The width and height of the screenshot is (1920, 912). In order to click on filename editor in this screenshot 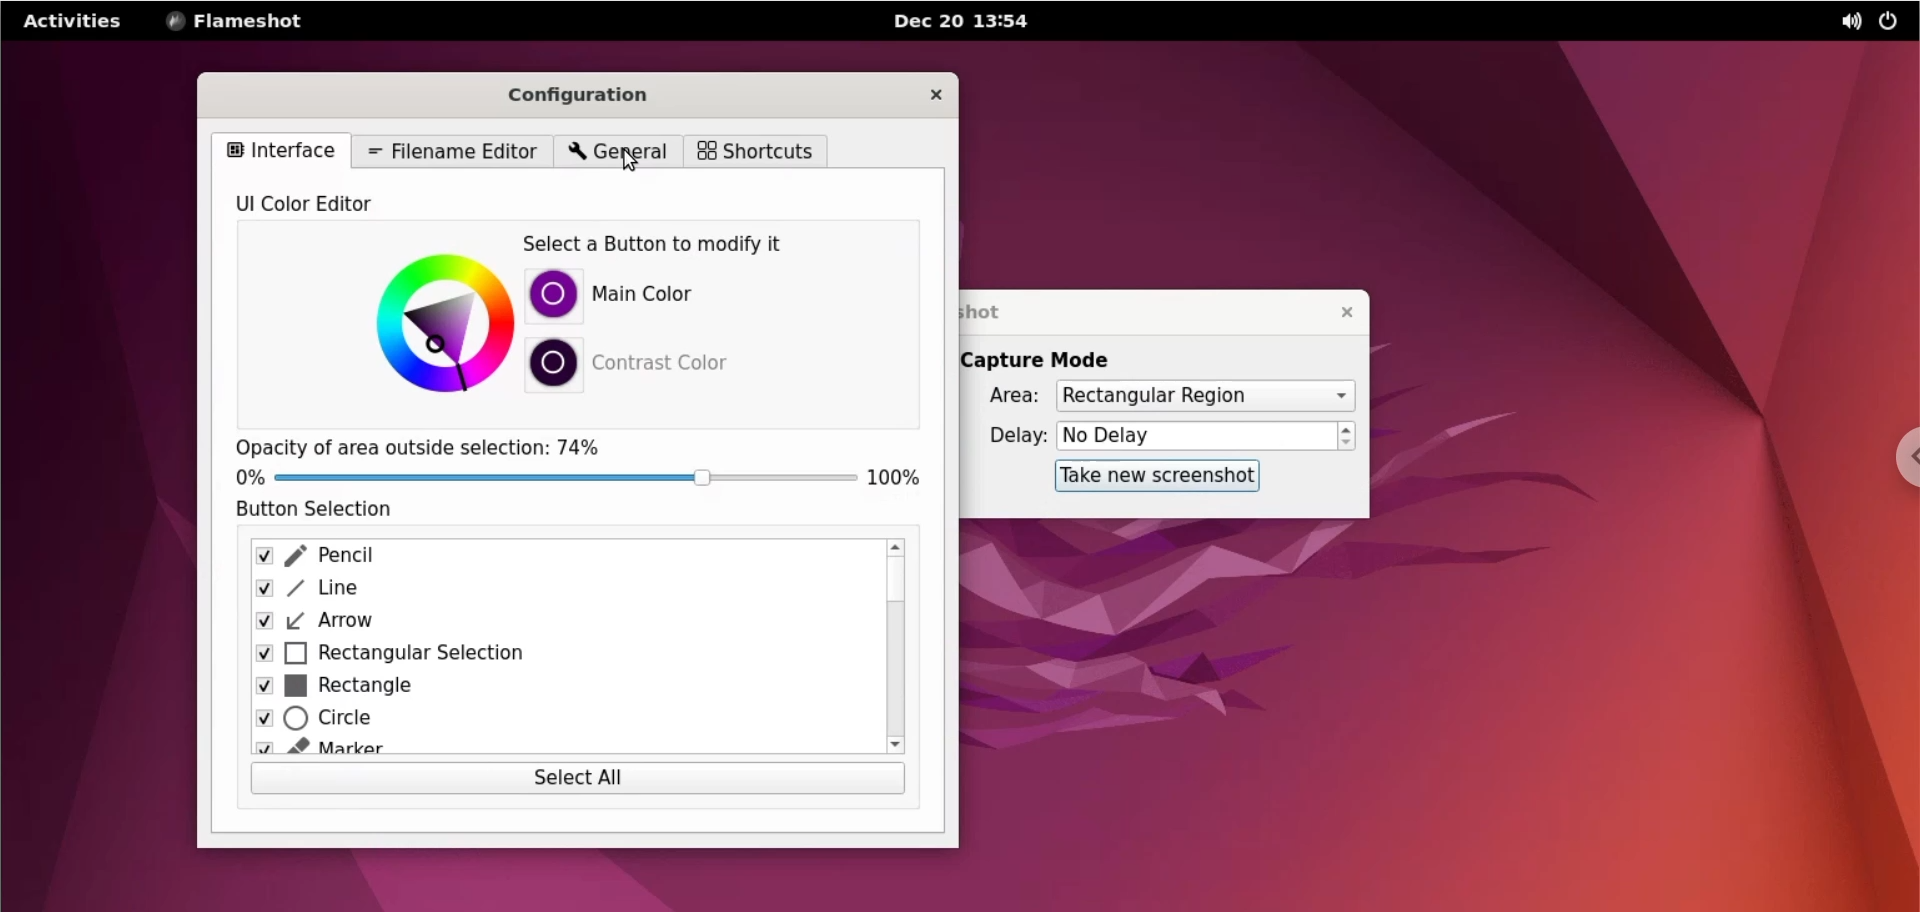, I will do `click(448, 150)`.